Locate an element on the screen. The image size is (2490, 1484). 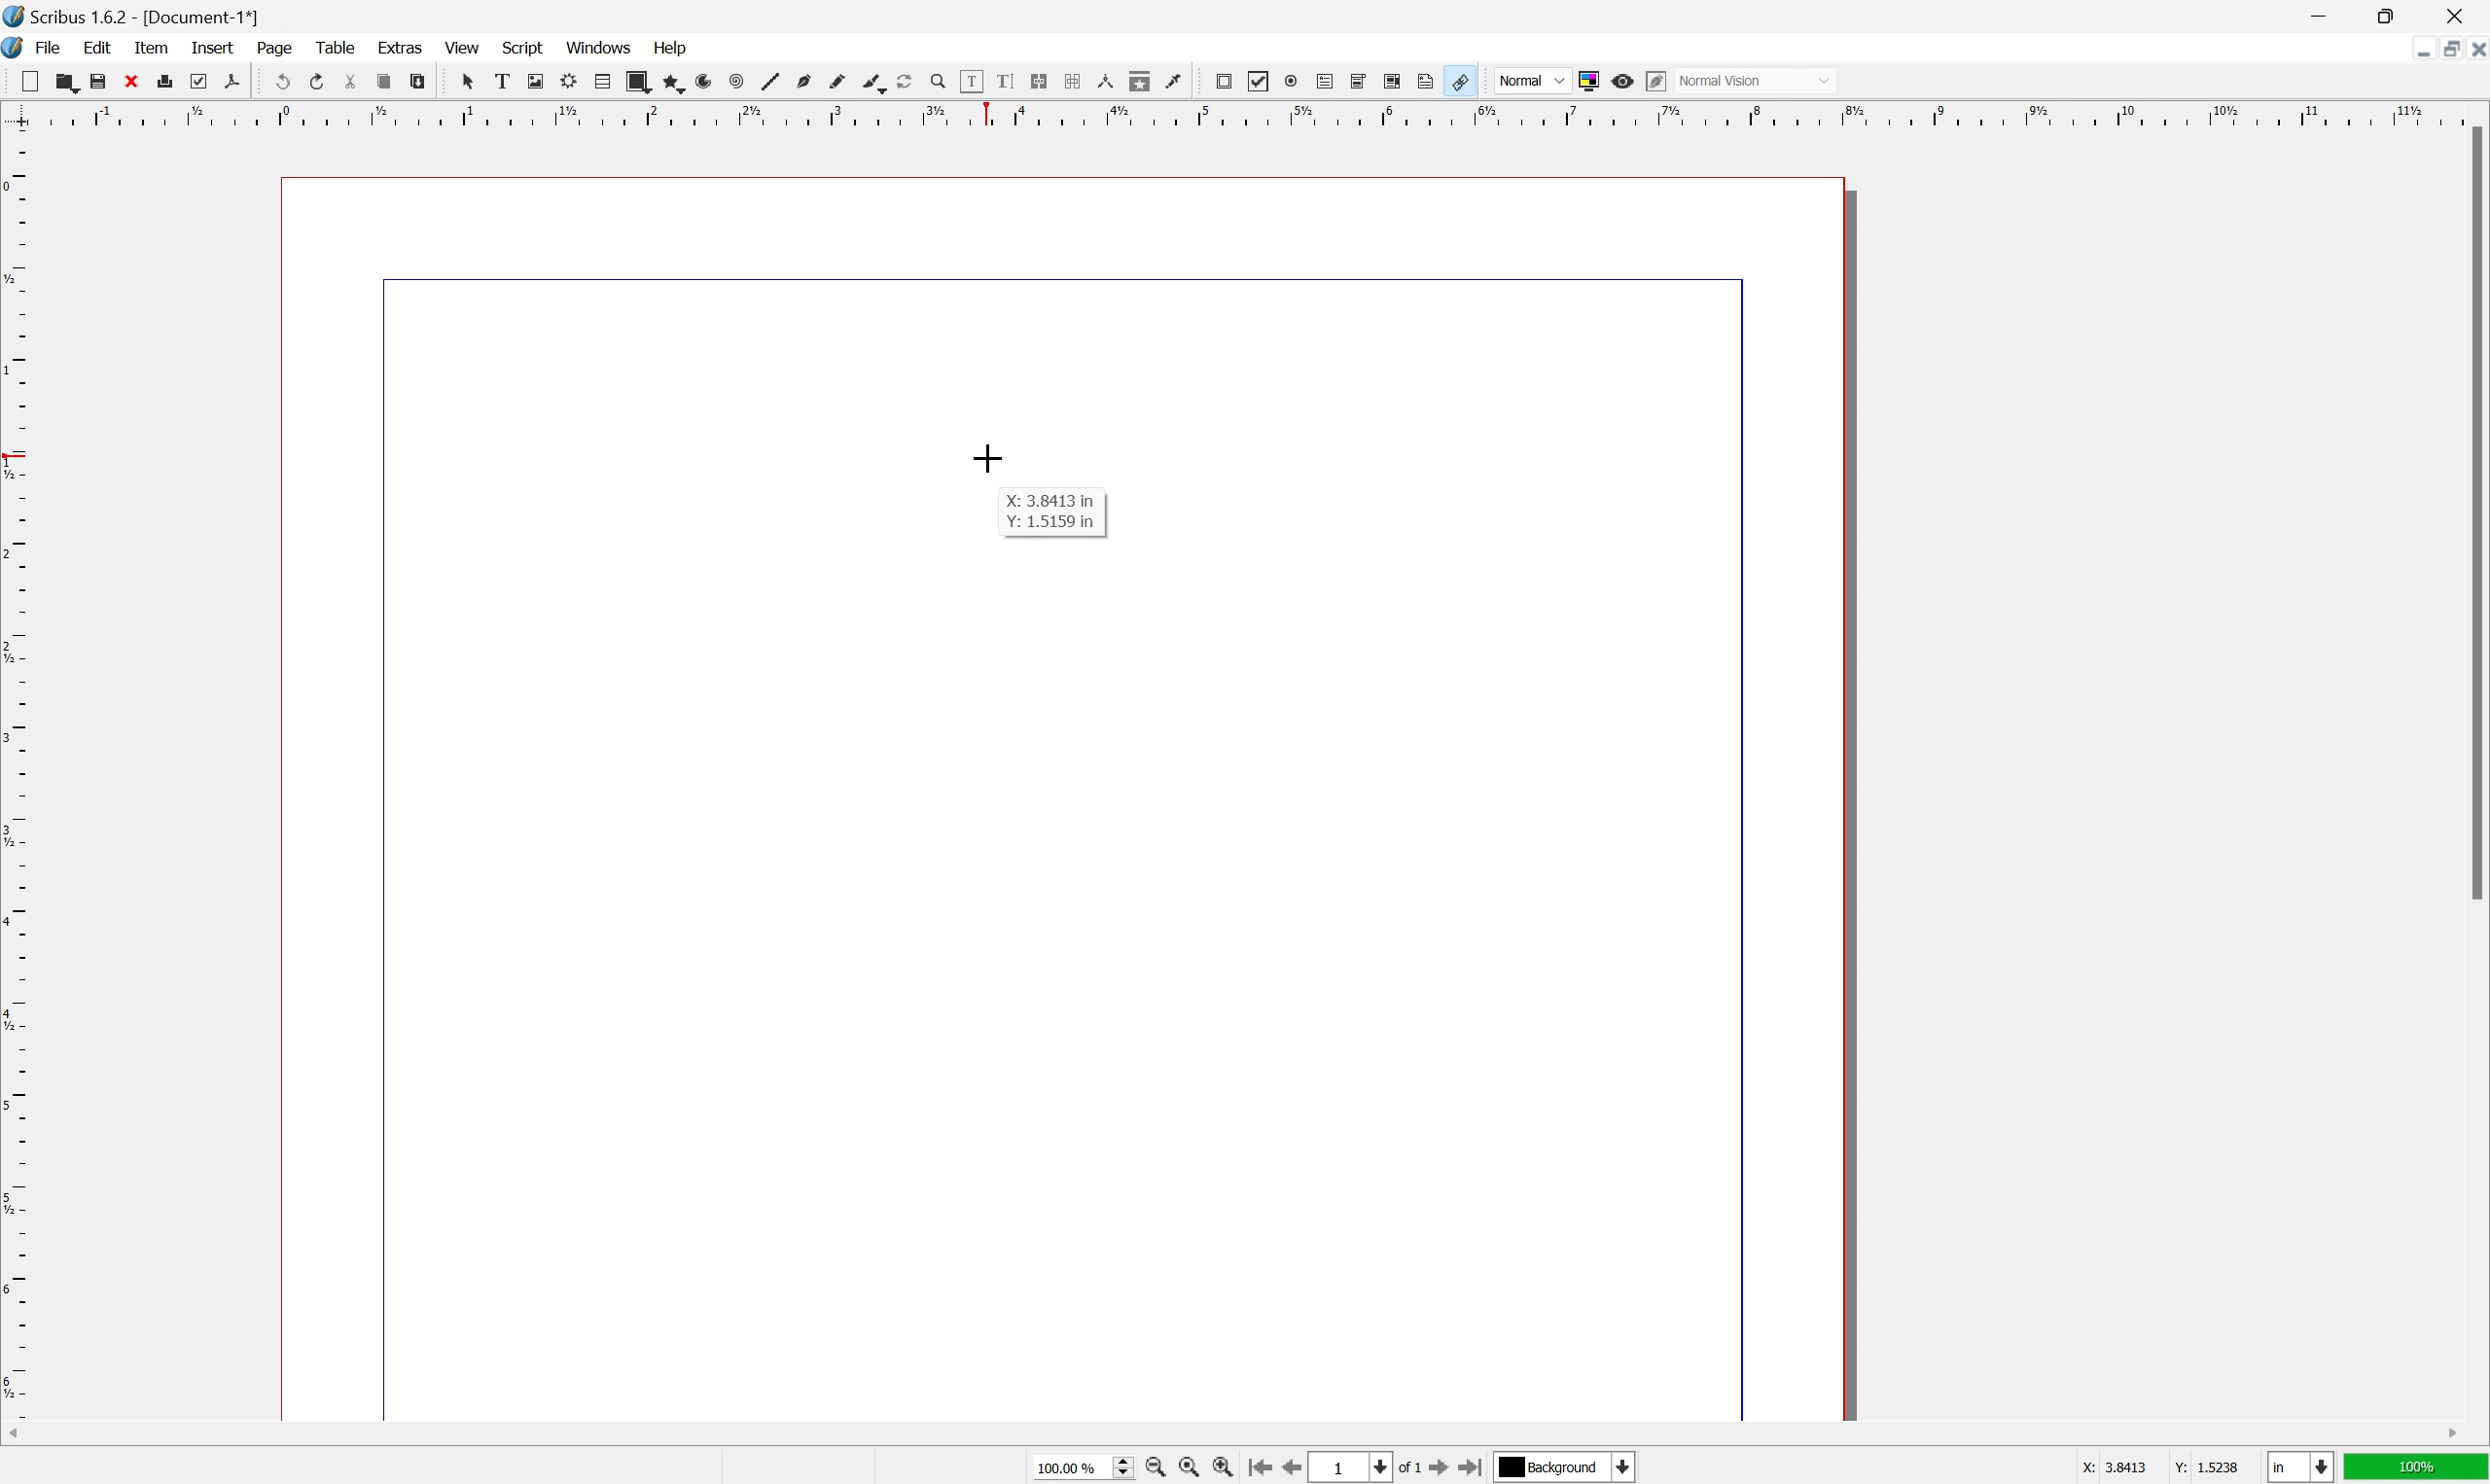
redo is located at coordinates (316, 79).